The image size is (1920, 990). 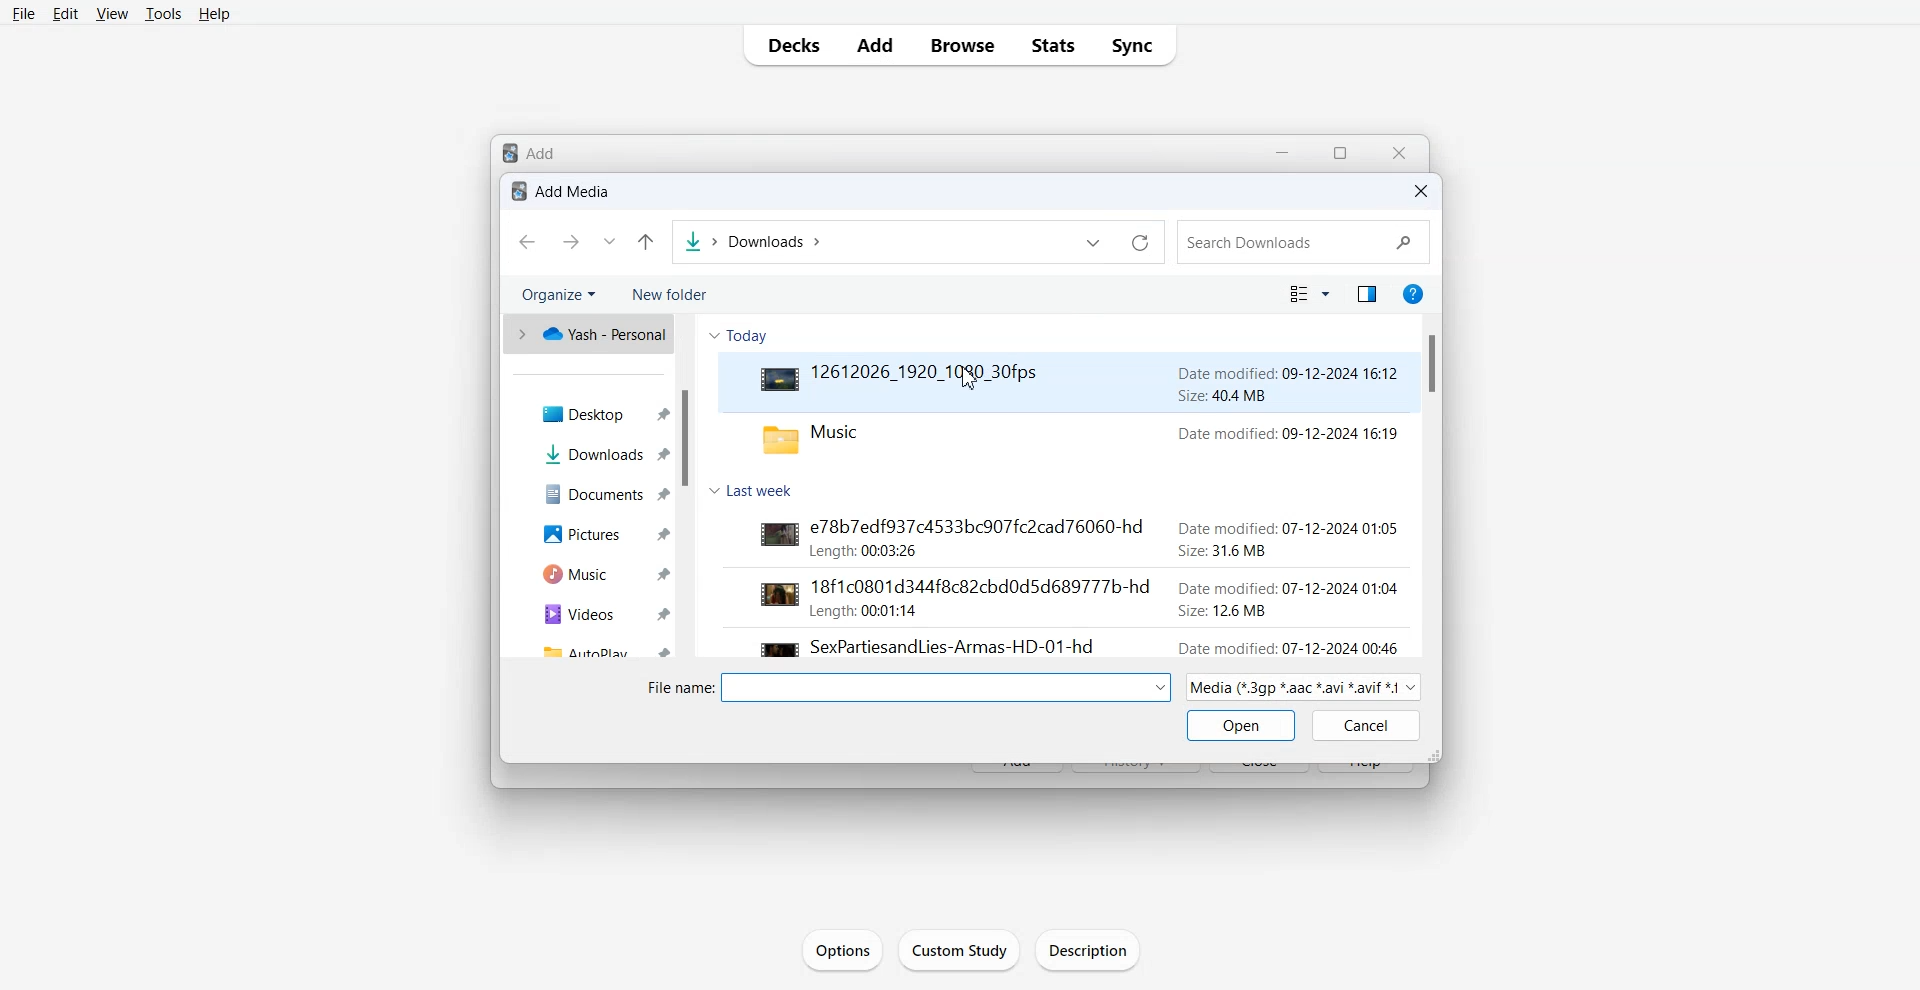 What do you see at coordinates (1366, 294) in the screenshot?
I see `Show the preview pane` at bounding box center [1366, 294].